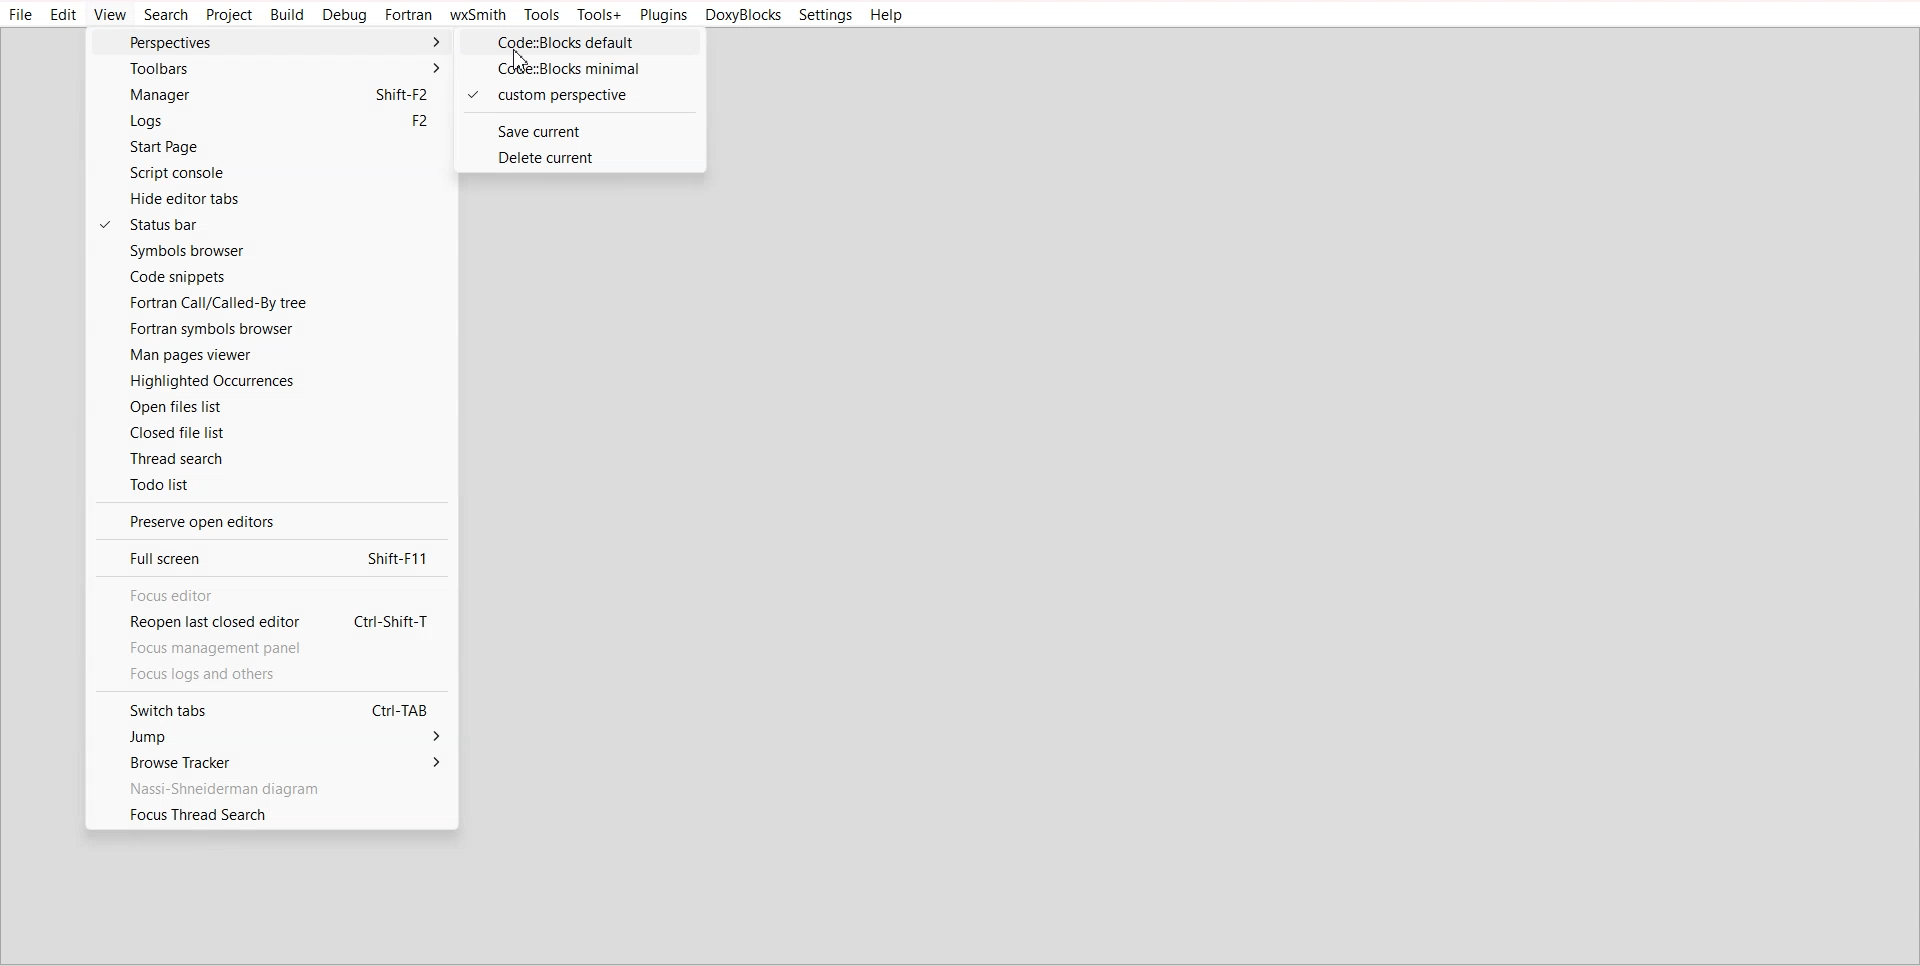 The image size is (1920, 966). Describe the element at coordinates (599, 15) in the screenshot. I see `Tools+` at that location.